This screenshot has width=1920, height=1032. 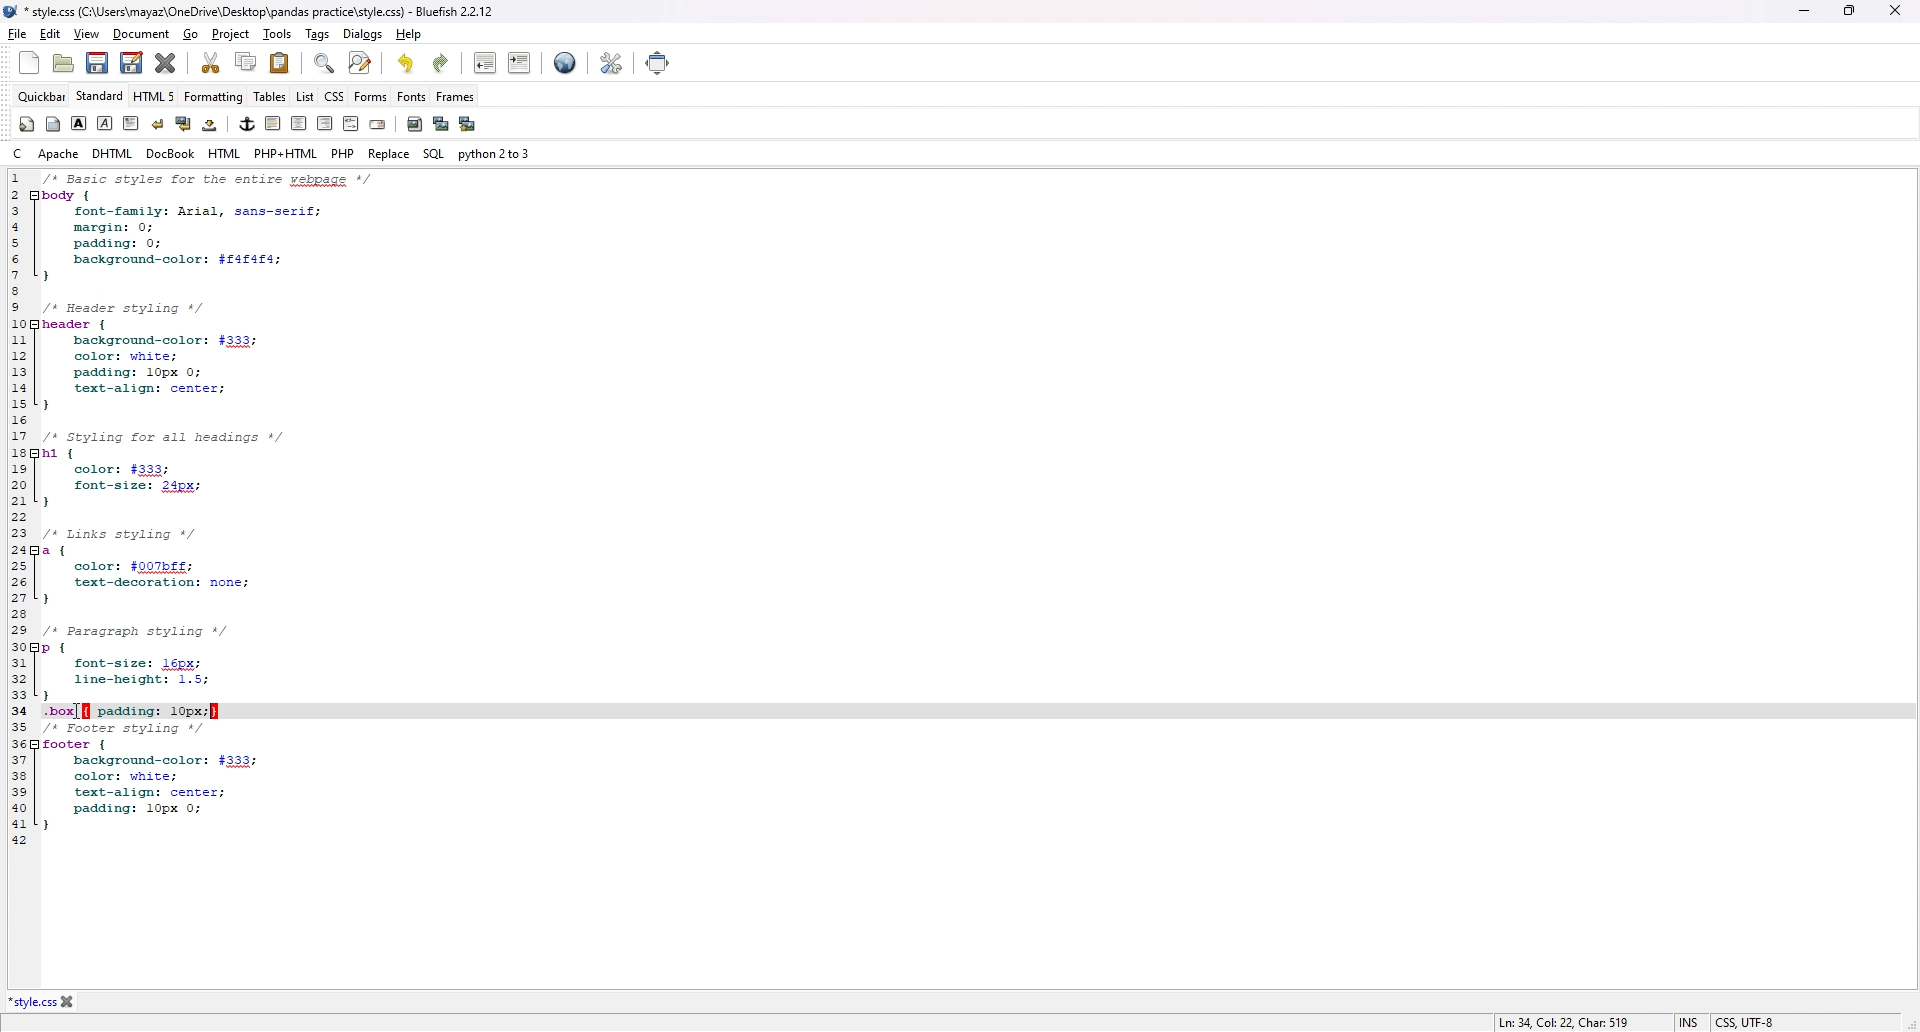 I want to click on Ln: 34, Col: 22, Char: 519, so click(x=1562, y=1021).